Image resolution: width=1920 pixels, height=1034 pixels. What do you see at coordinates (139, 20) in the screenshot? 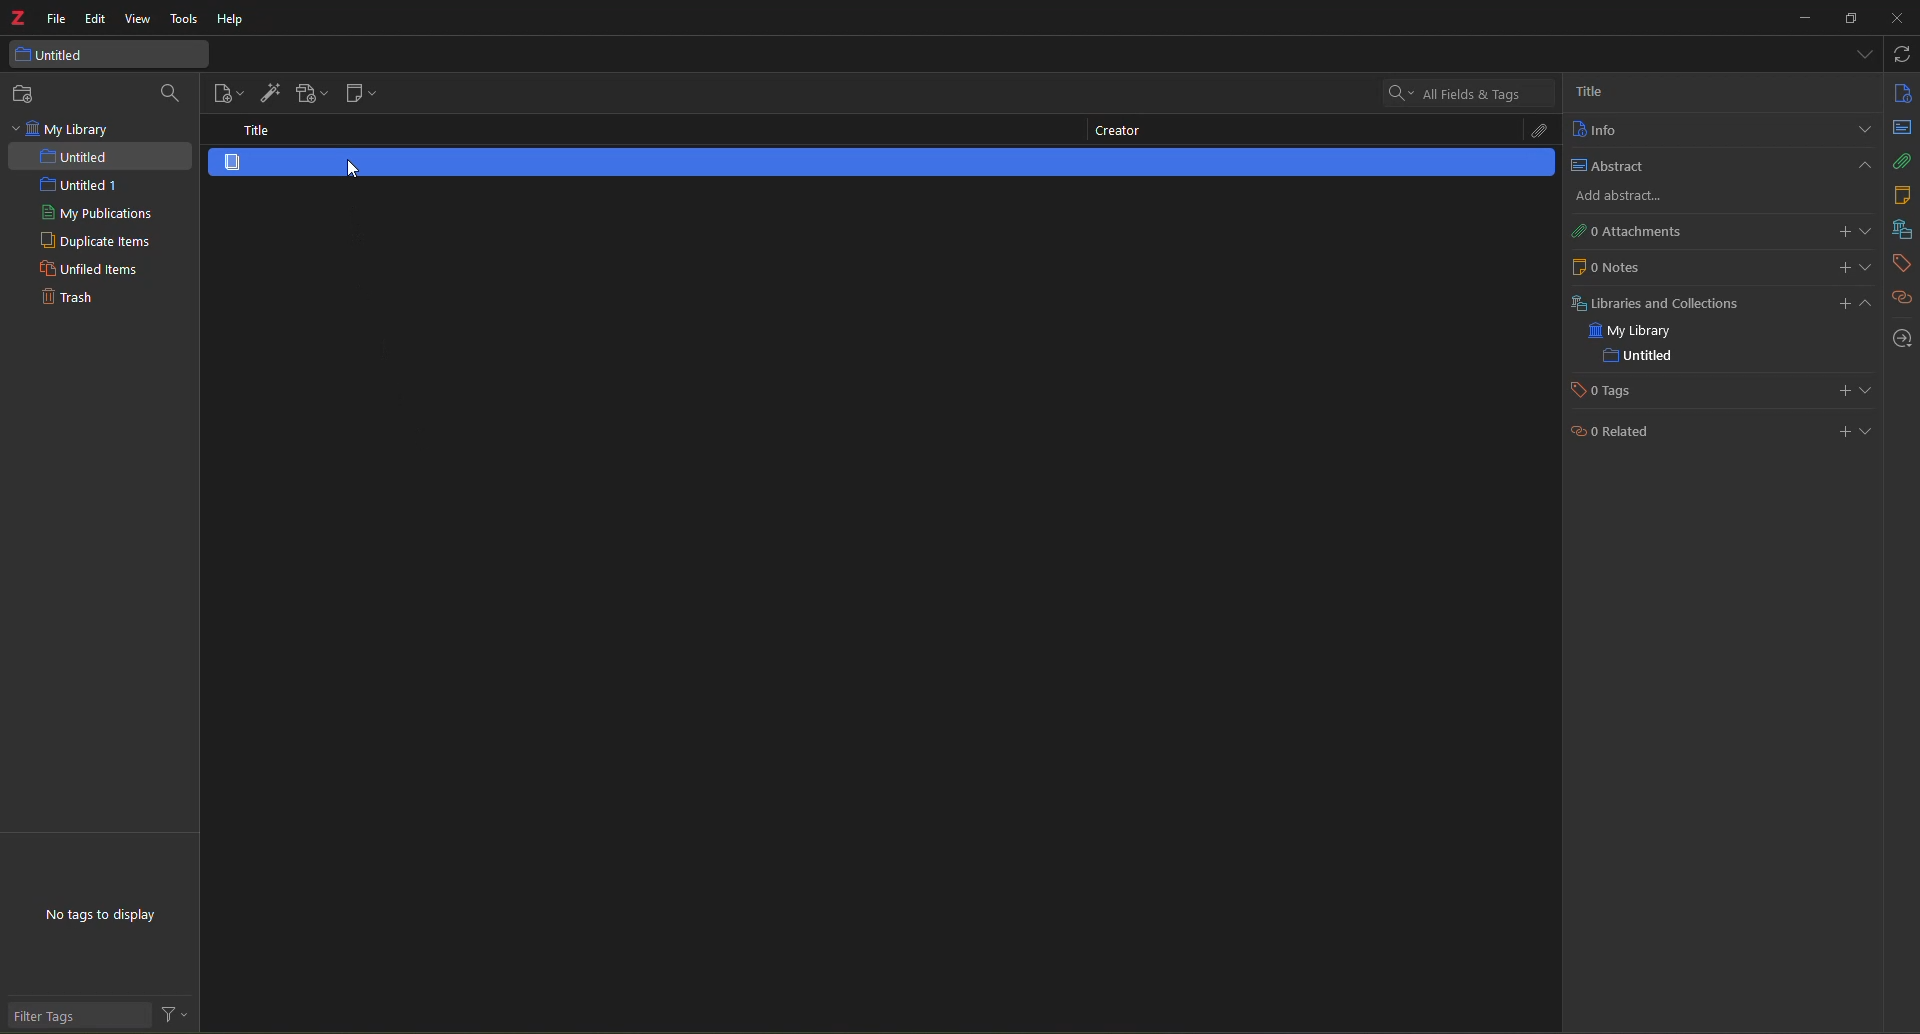
I see `view` at bounding box center [139, 20].